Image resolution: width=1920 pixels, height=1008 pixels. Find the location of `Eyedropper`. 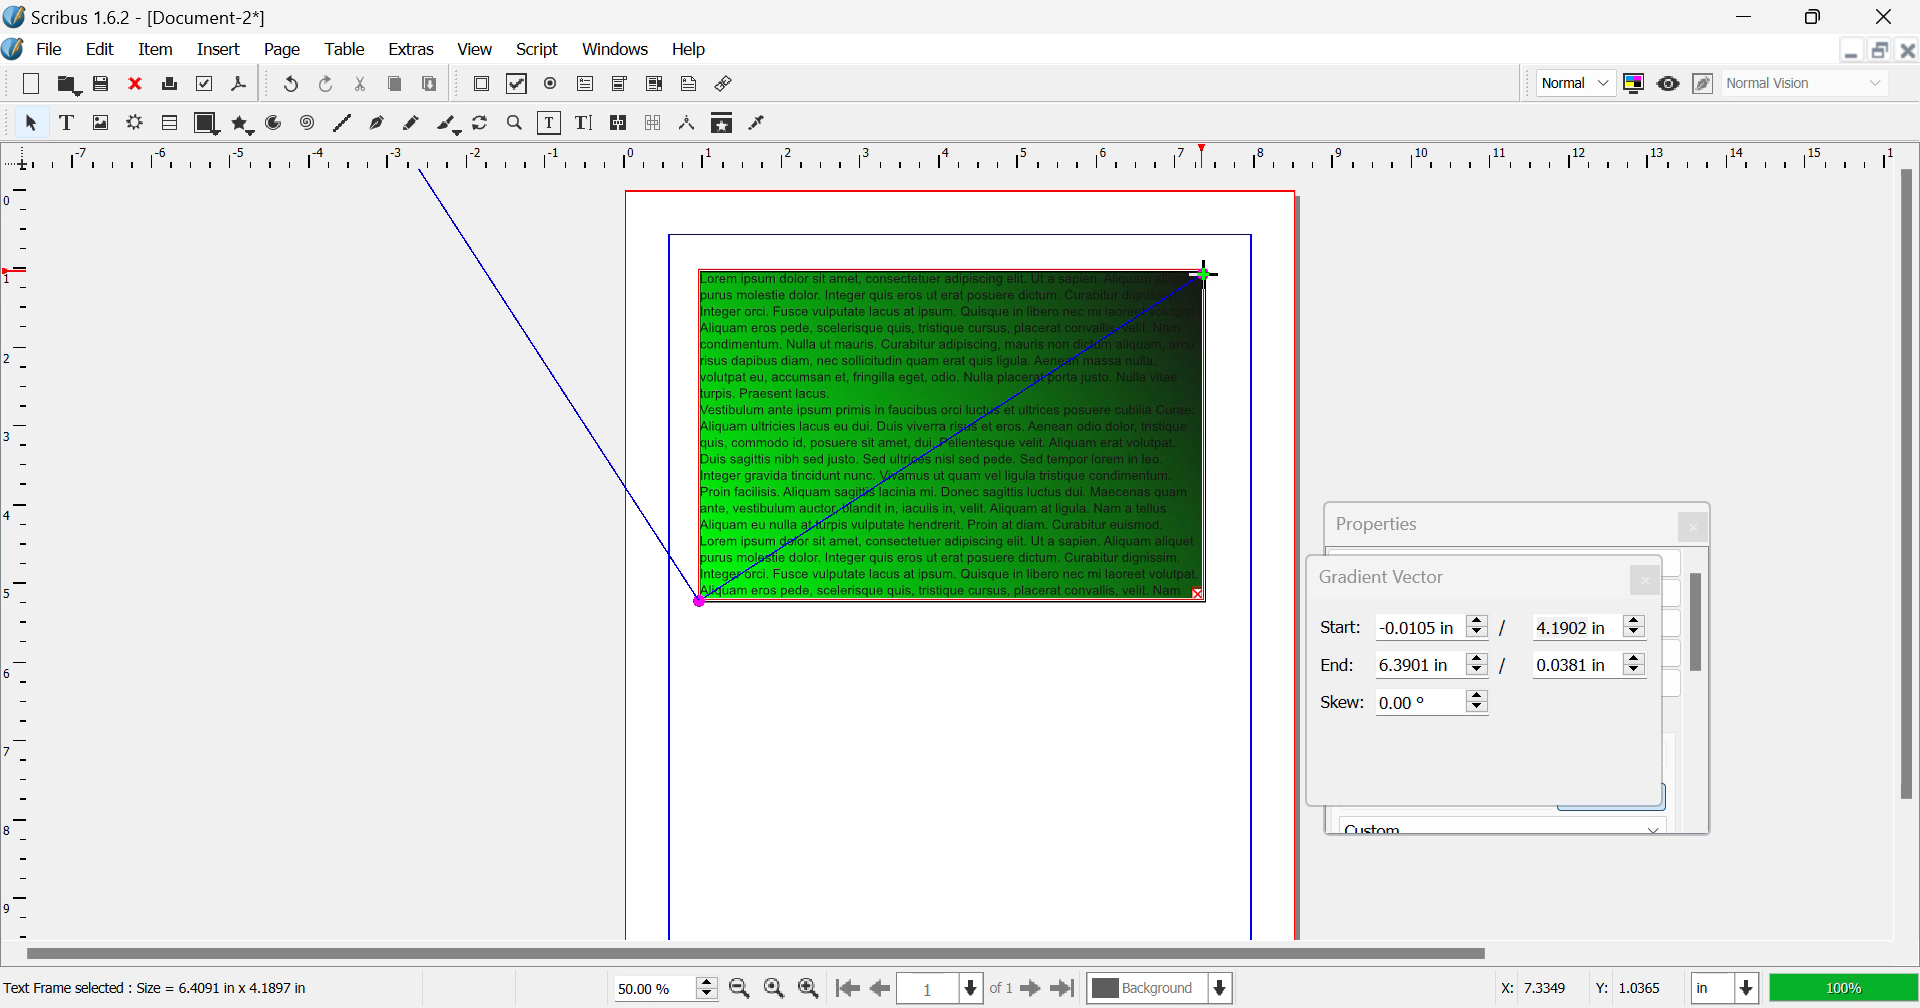

Eyedropper is located at coordinates (758, 125).